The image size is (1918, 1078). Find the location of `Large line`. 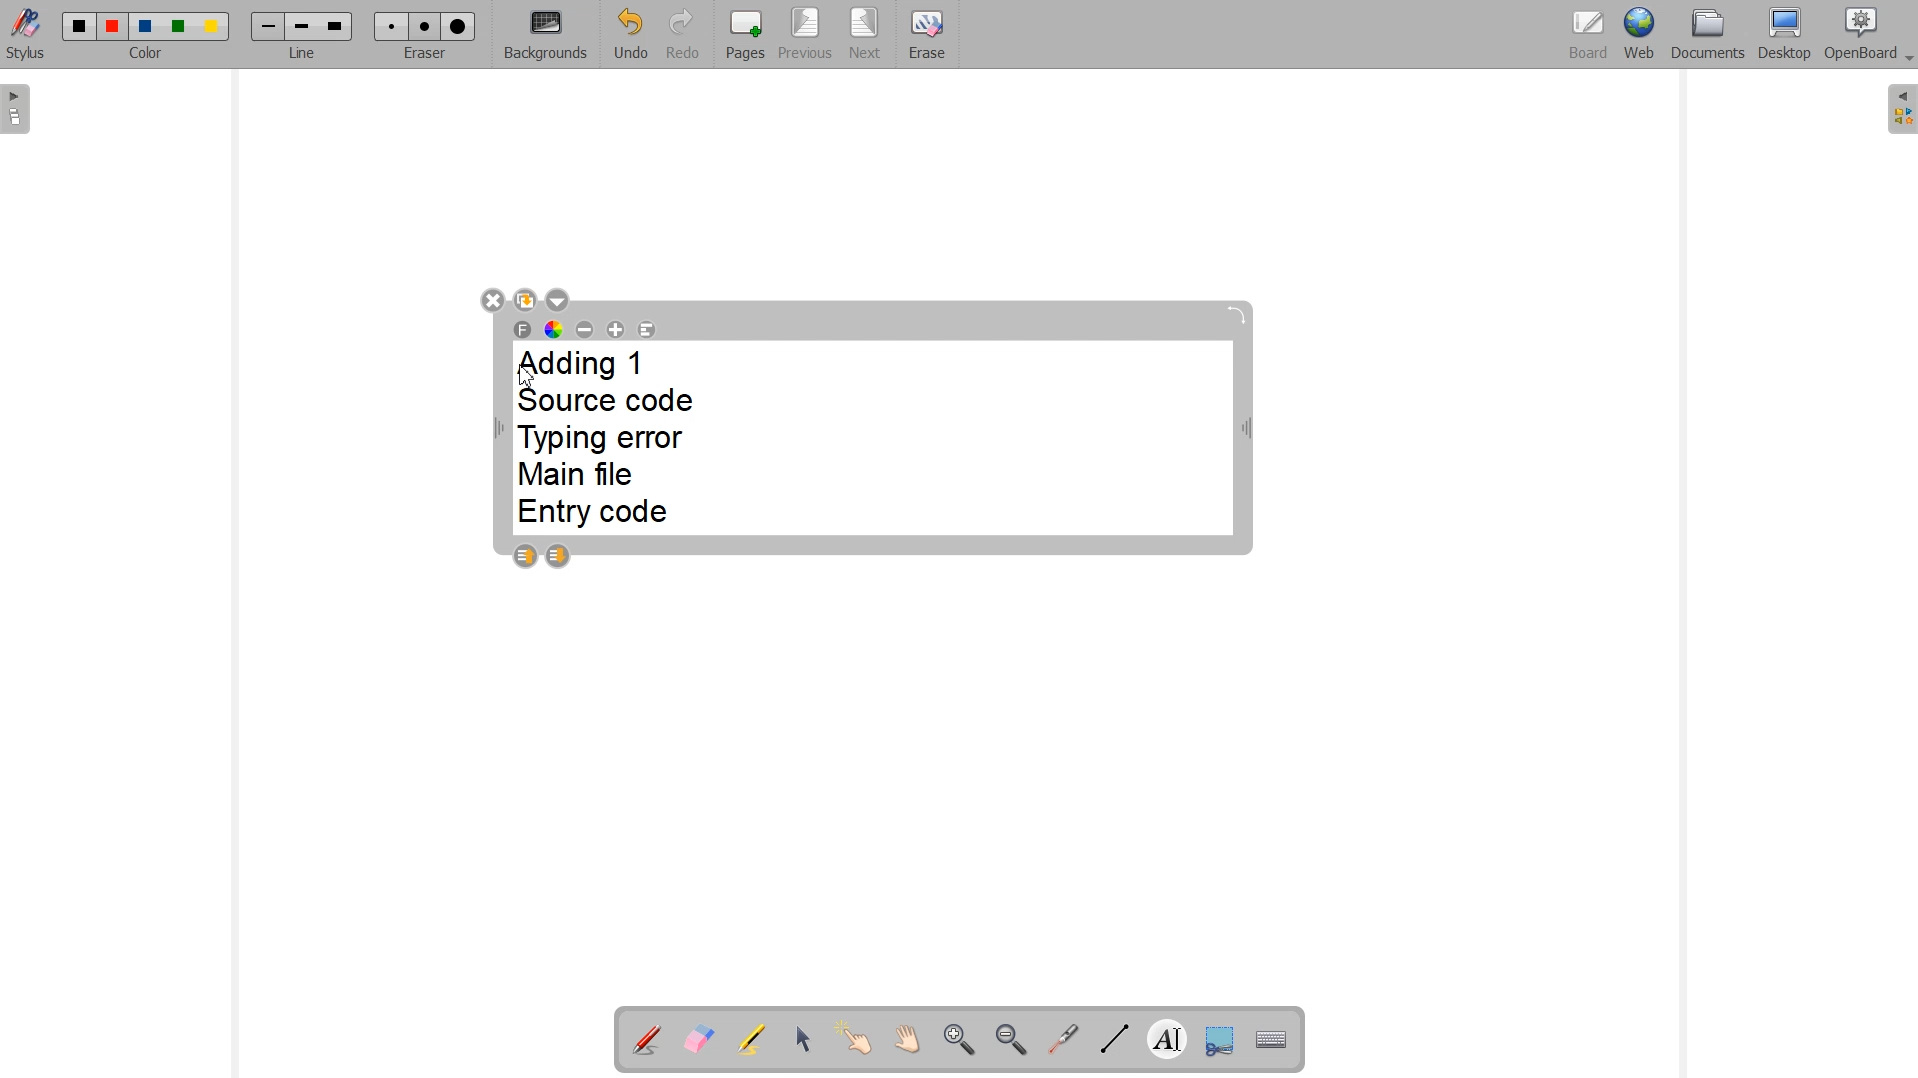

Large line is located at coordinates (337, 26).